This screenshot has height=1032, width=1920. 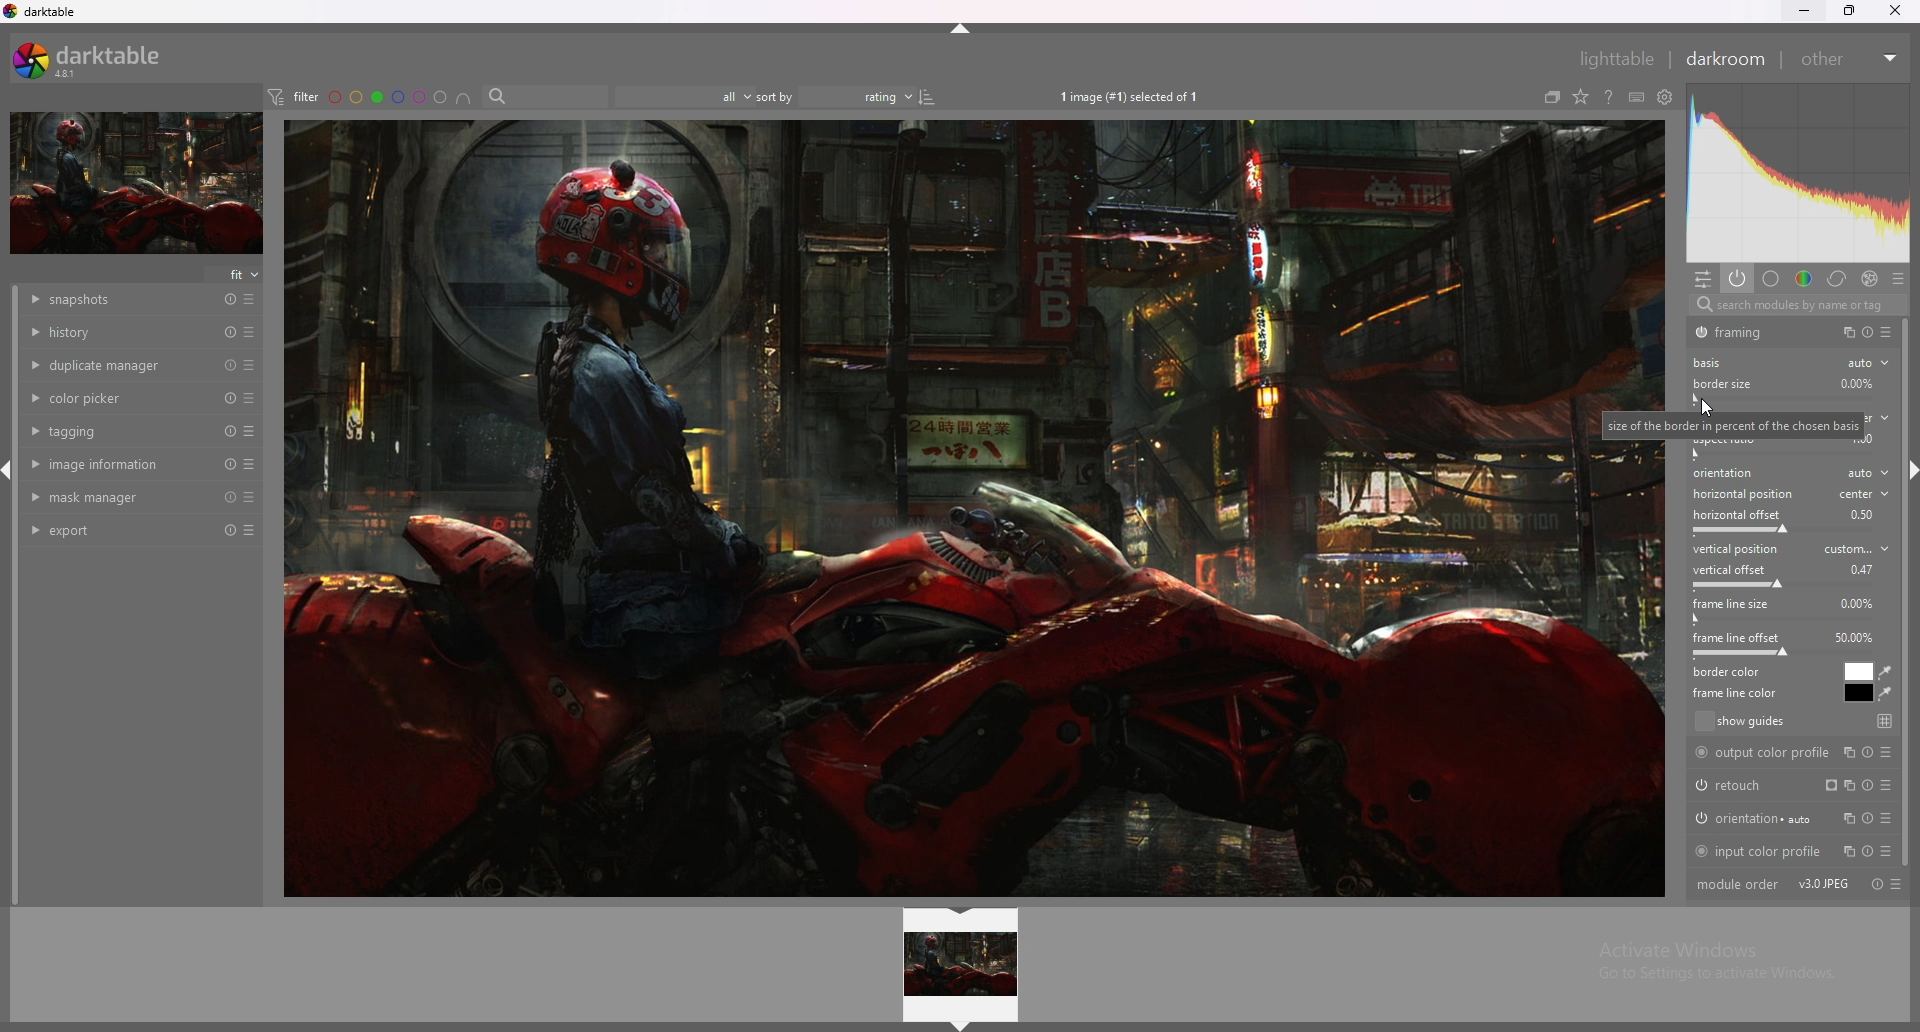 I want to click on frame line color, so click(x=1738, y=693).